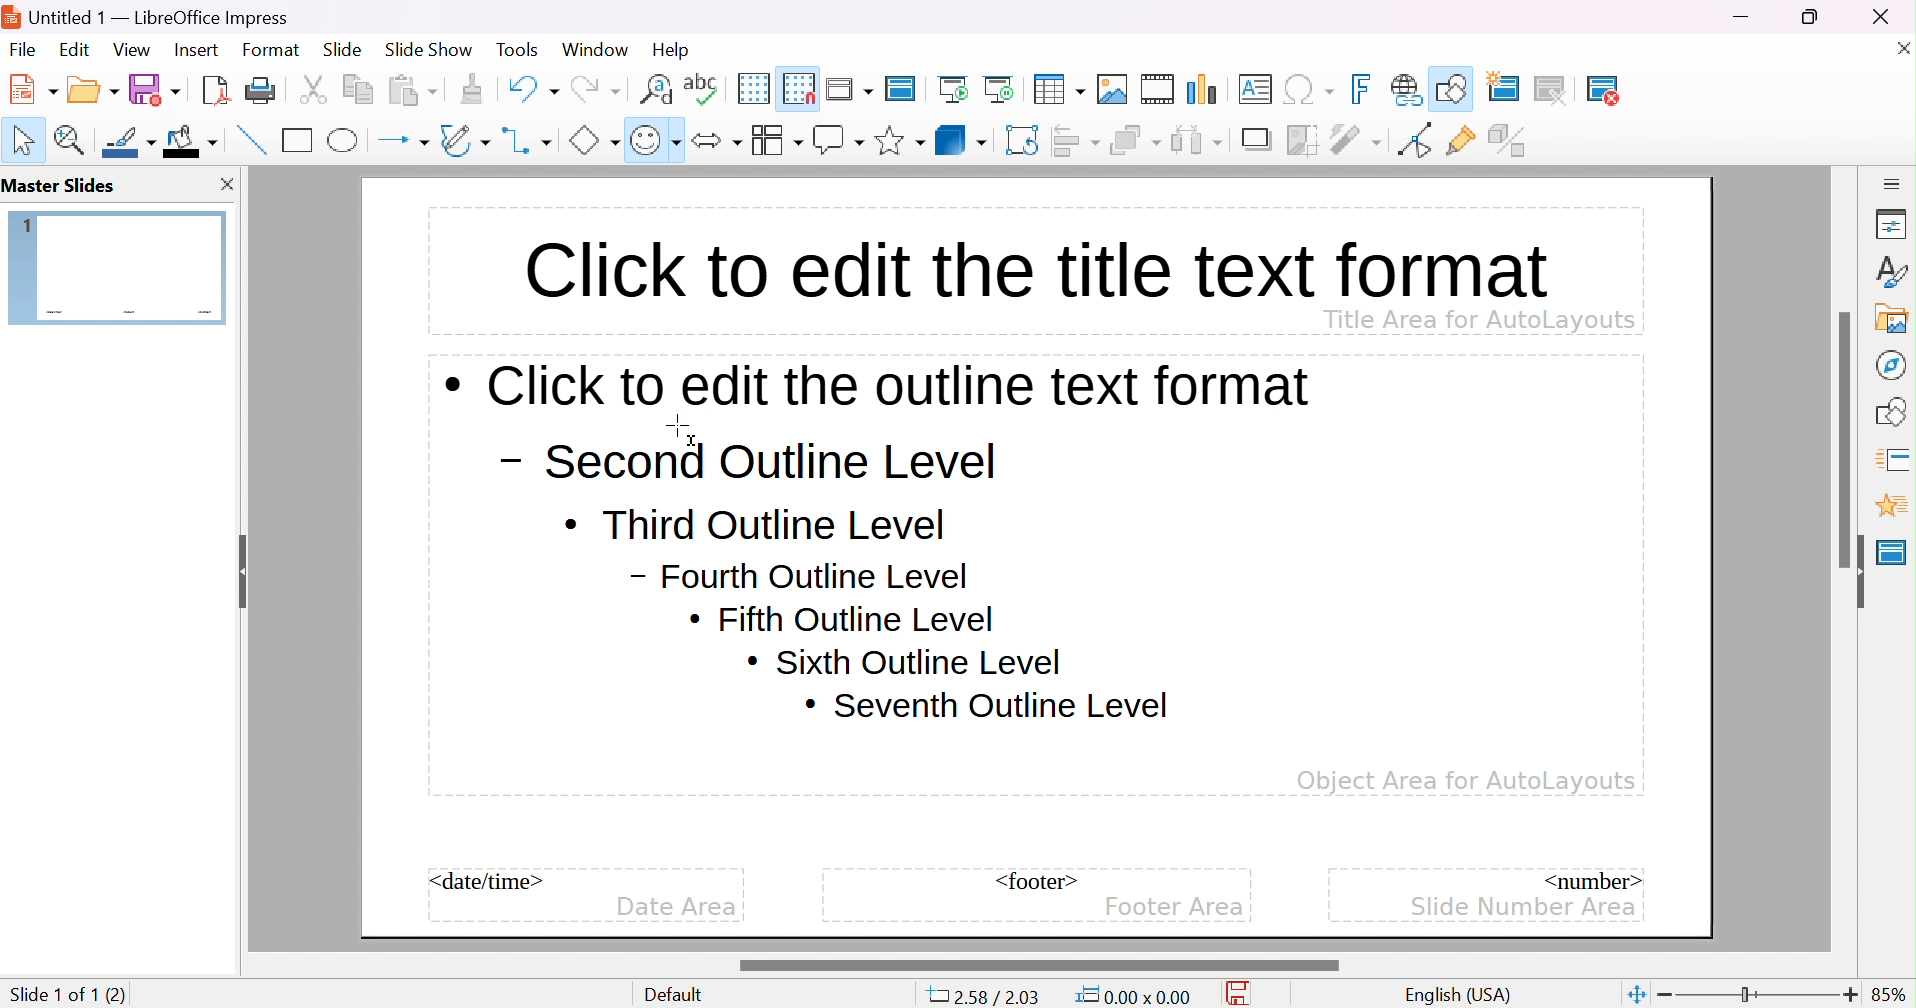  I want to click on navigation, so click(1889, 364).